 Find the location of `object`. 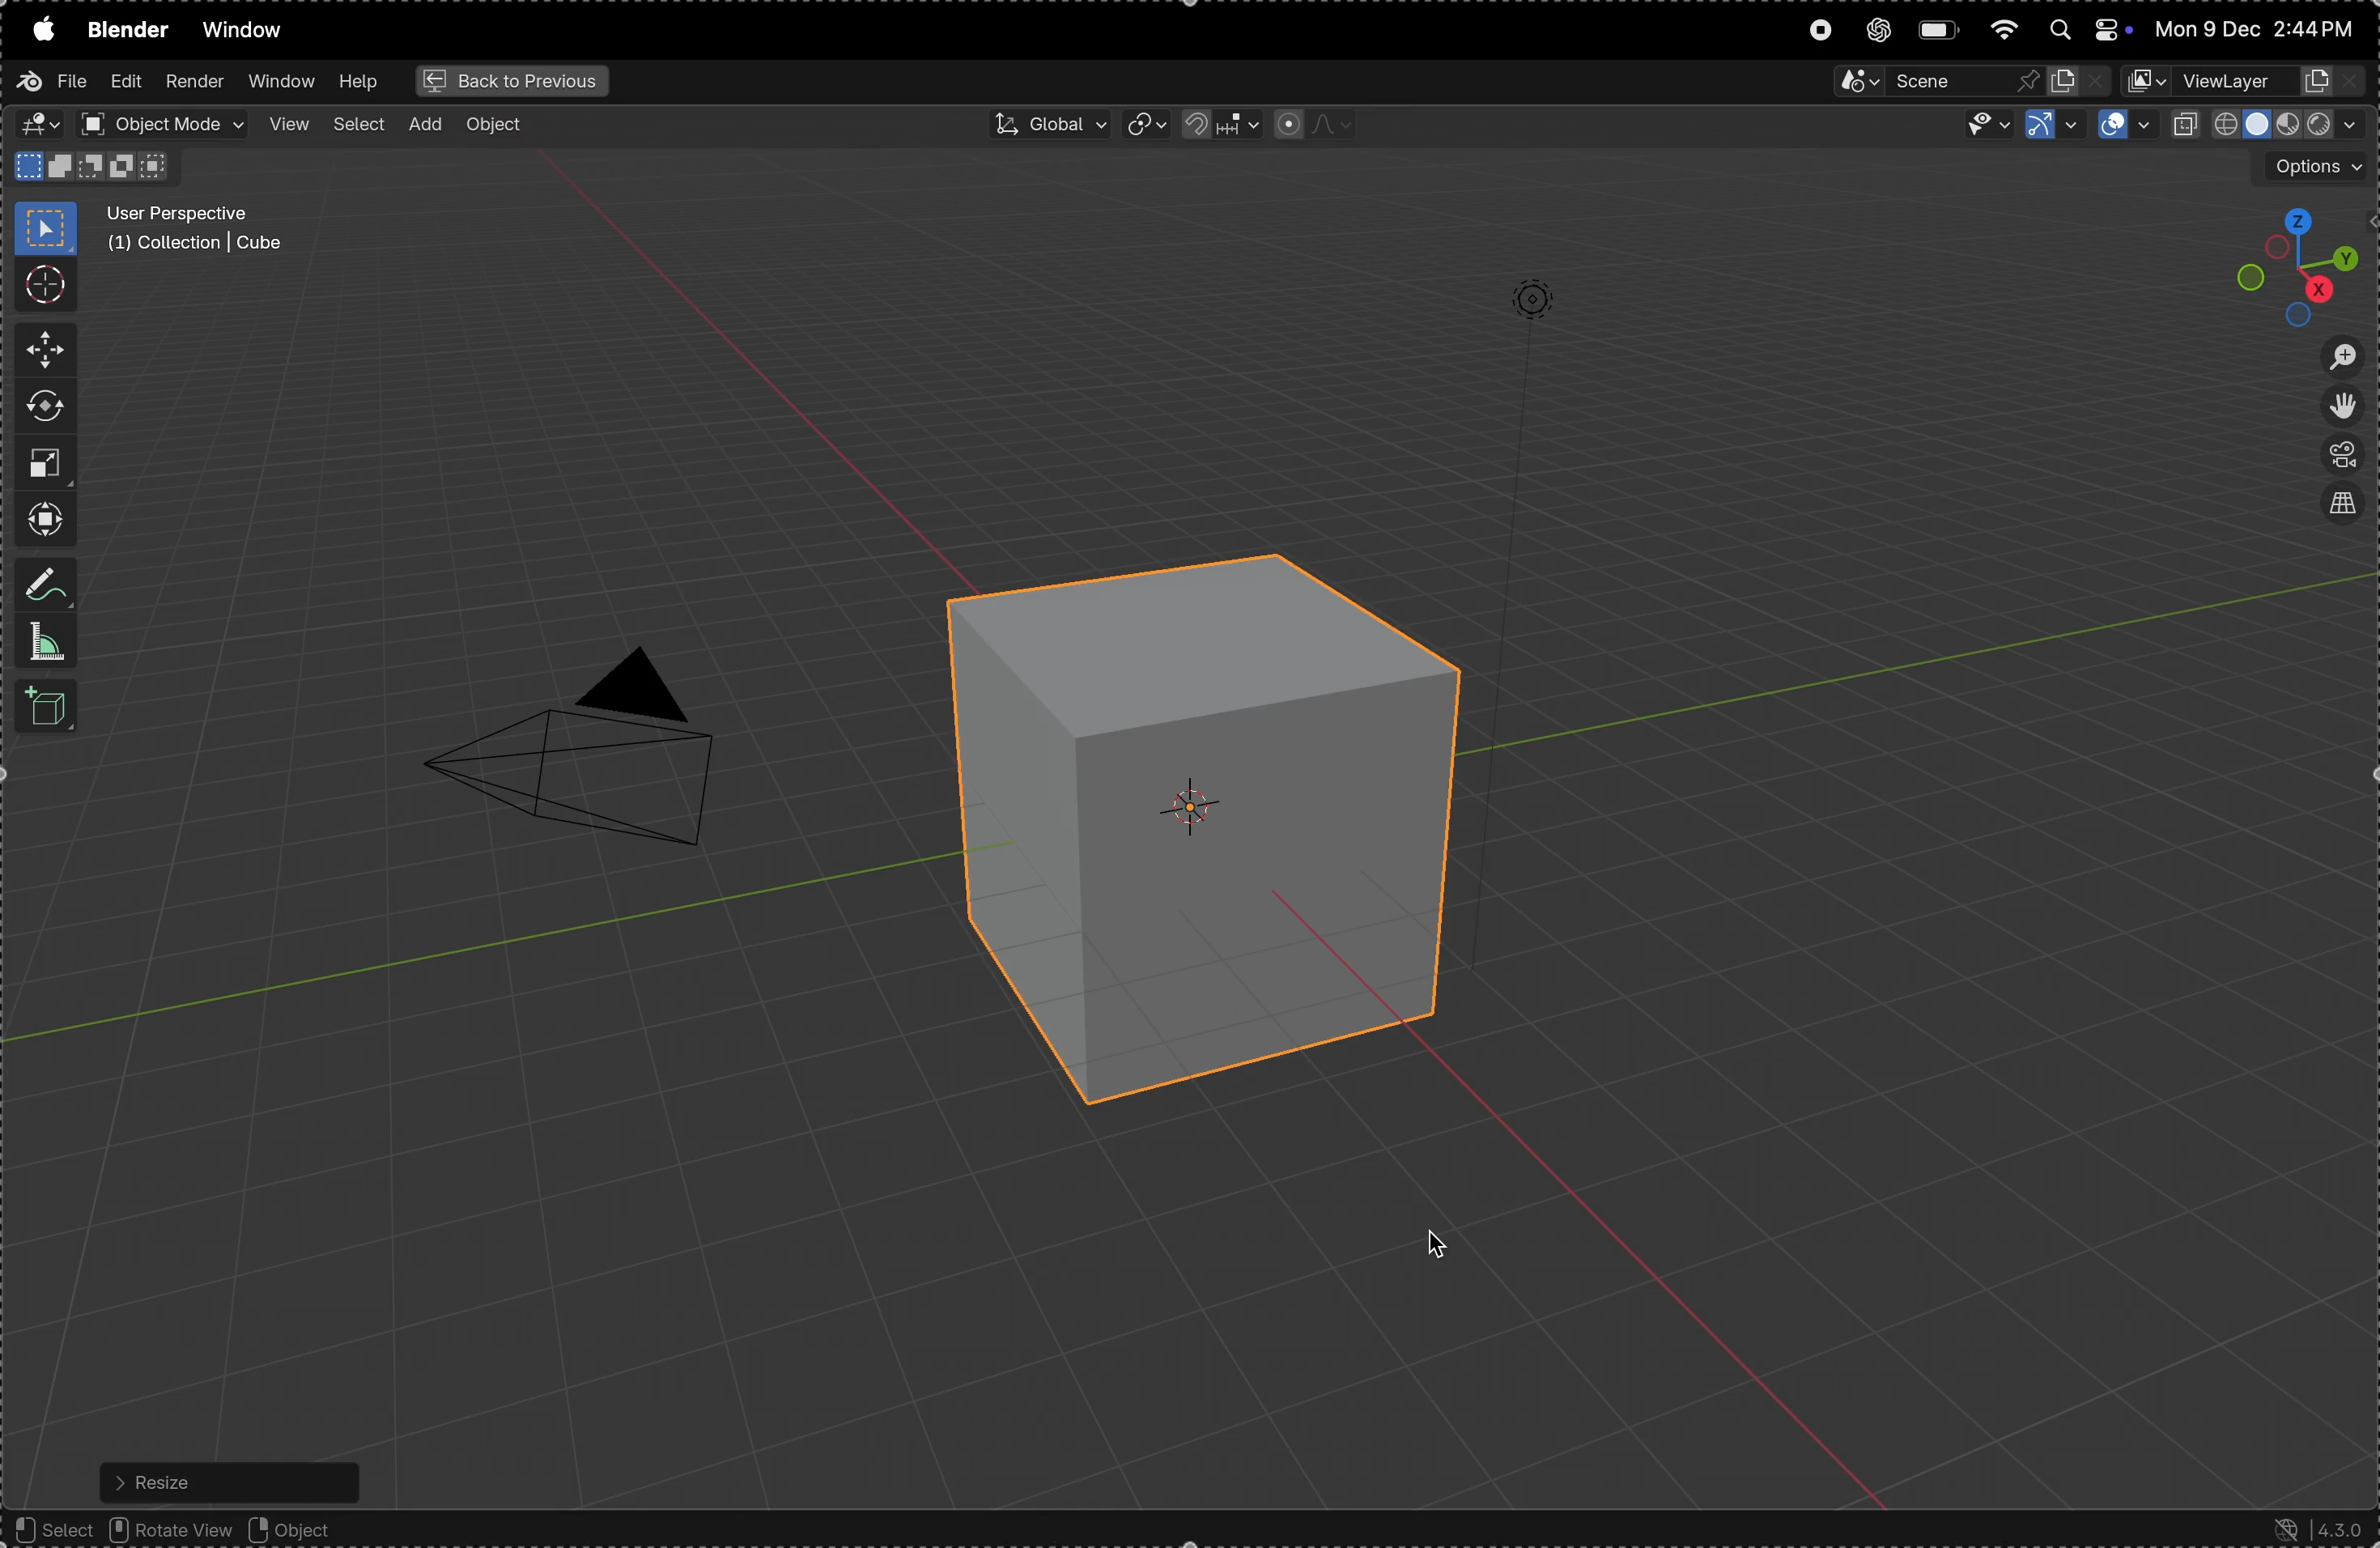

object is located at coordinates (1165, 1533).